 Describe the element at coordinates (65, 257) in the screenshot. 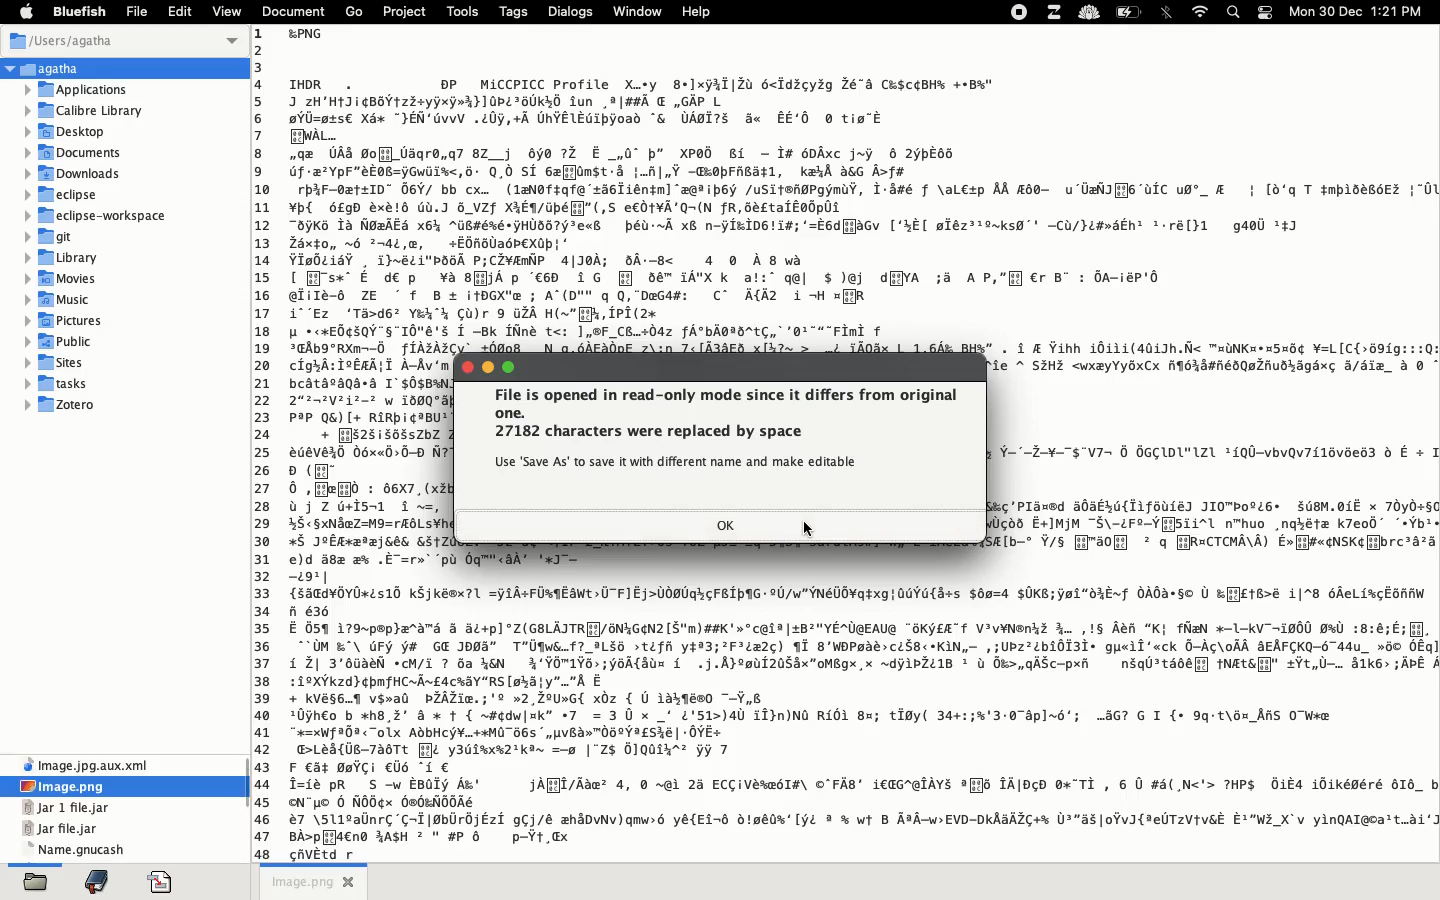

I see `library` at that location.